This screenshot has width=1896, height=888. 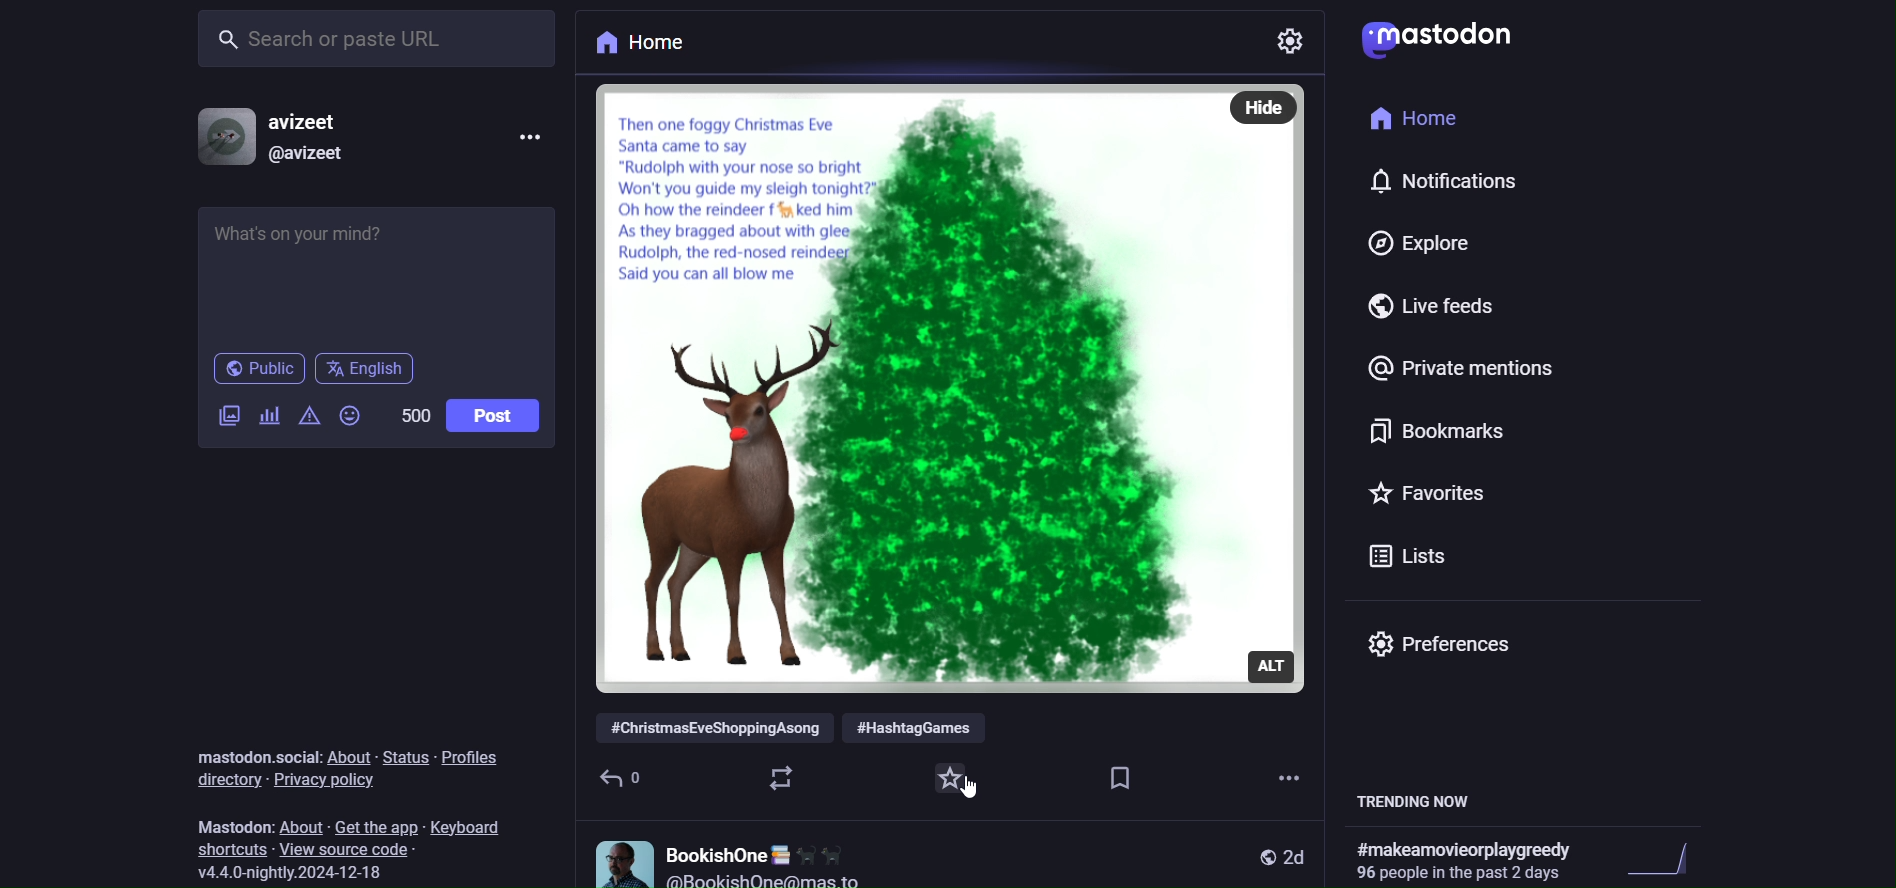 What do you see at coordinates (1437, 36) in the screenshot?
I see `mastodon` at bounding box center [1437, 36].